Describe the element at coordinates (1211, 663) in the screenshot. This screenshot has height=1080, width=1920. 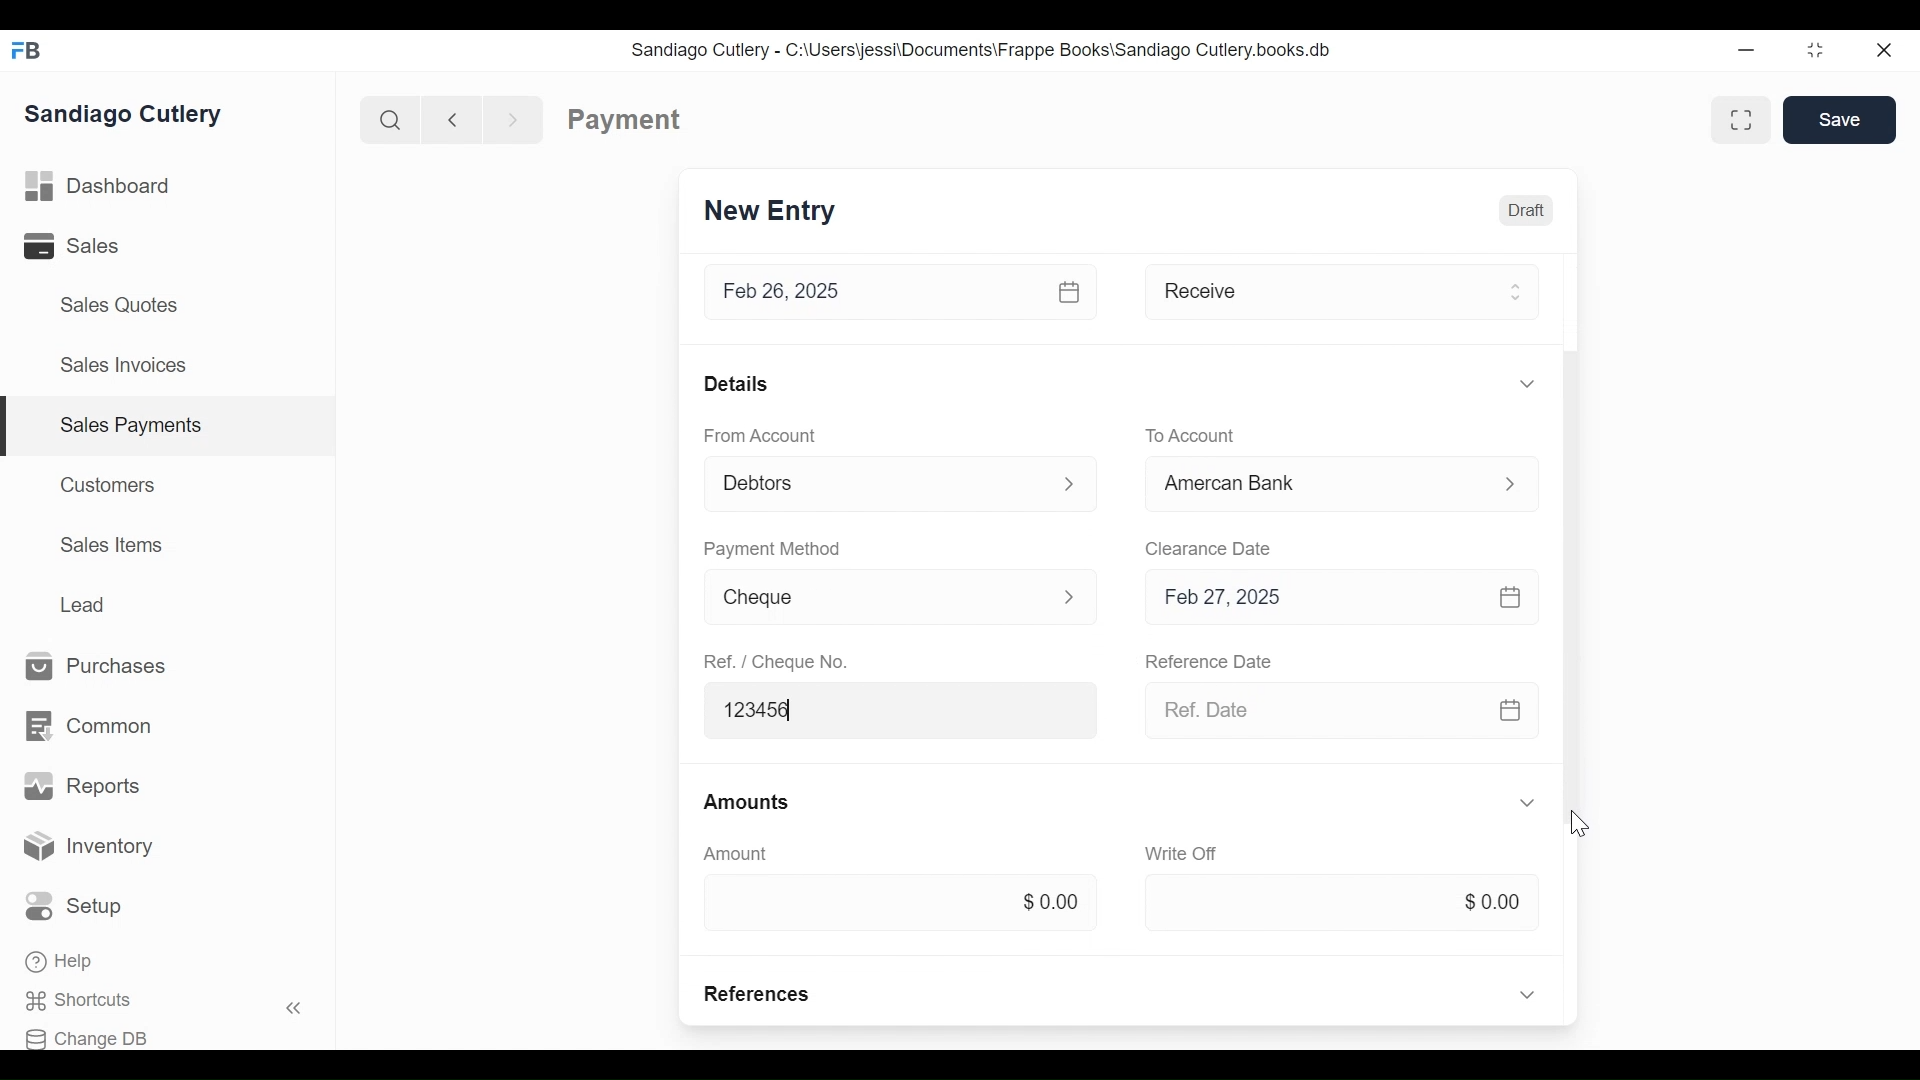
I see `Reference Date` at that location.